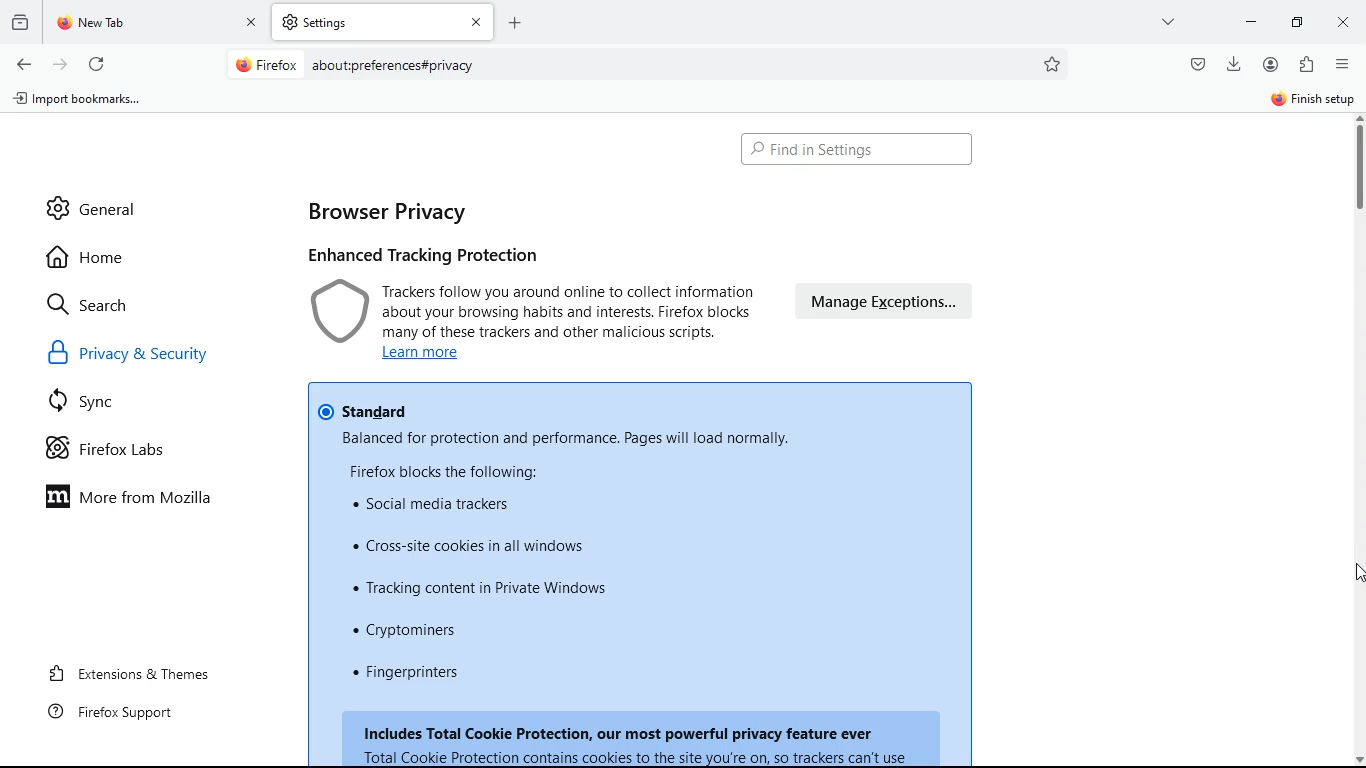  Describe the element at coordinates (363, 411) in the screenshot. I see `standard` at that location.